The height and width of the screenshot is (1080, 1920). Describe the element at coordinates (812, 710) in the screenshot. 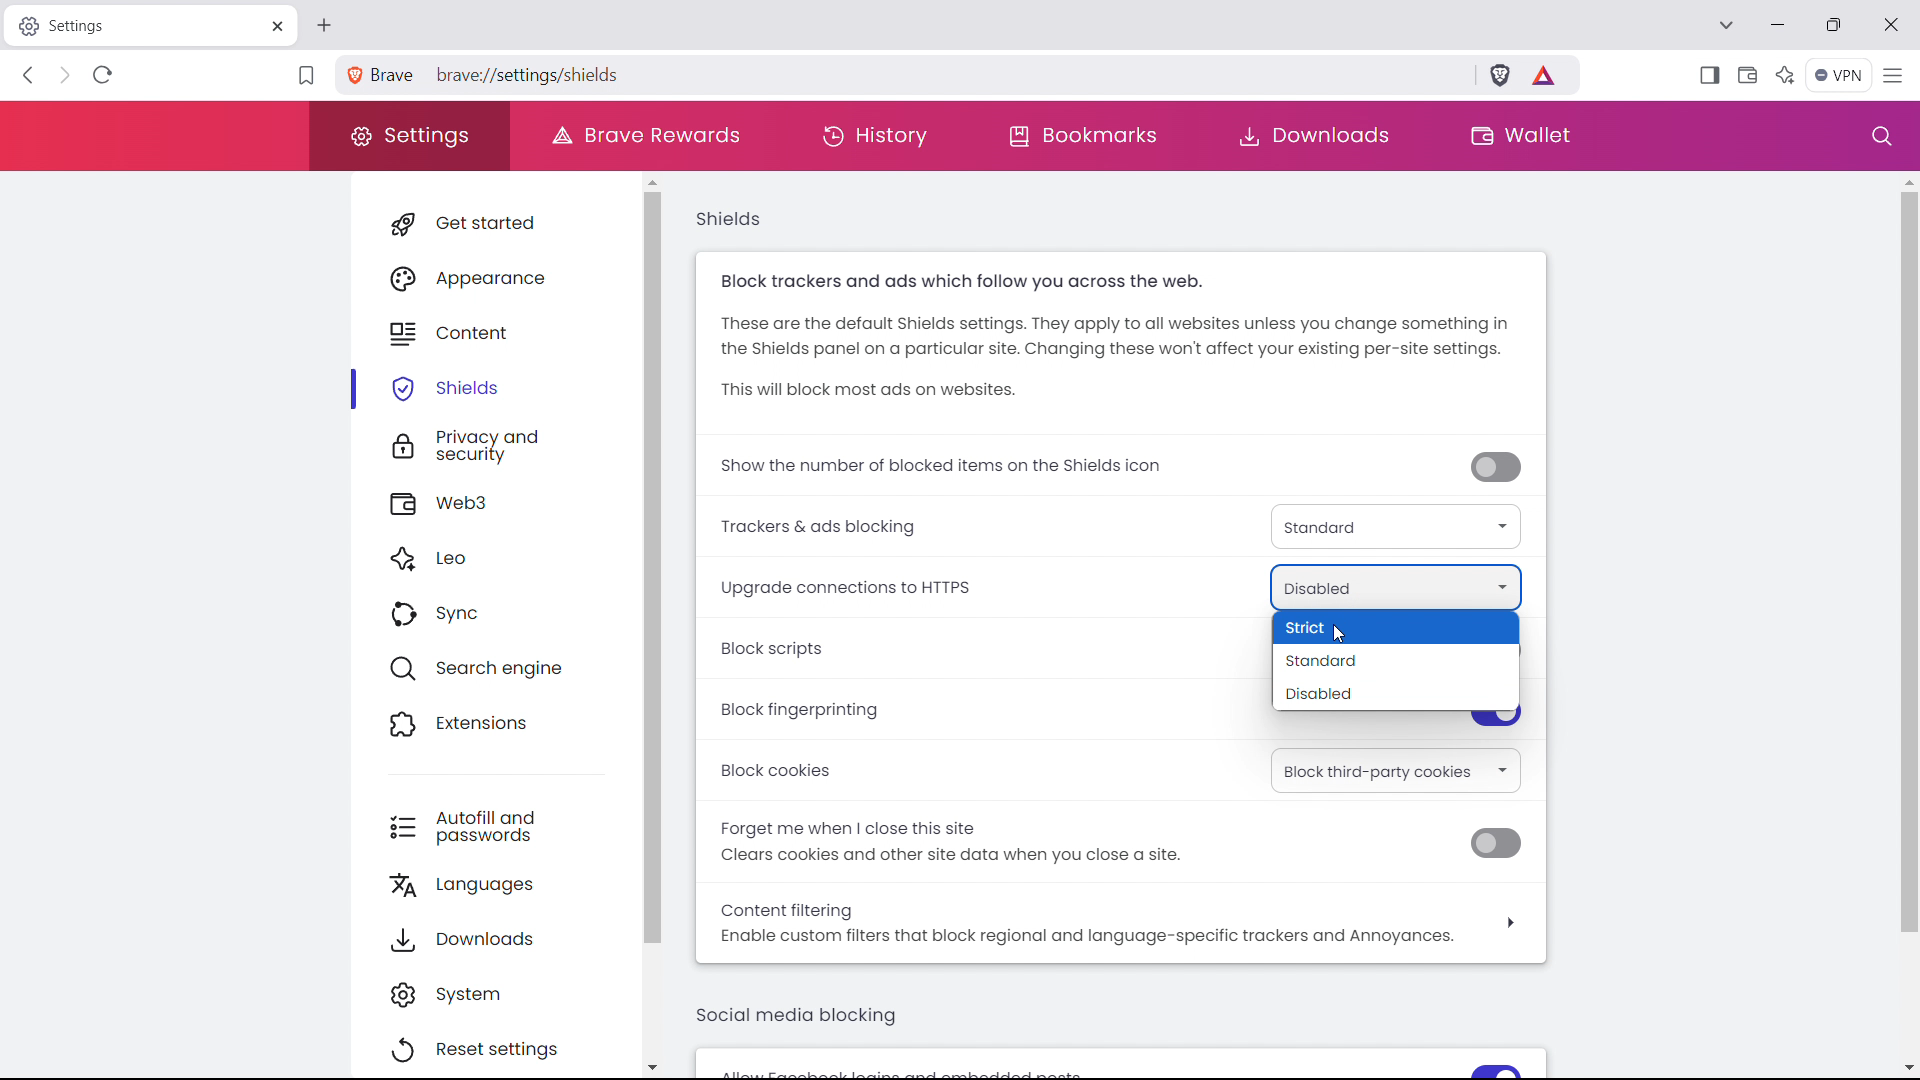

I see `block fingerprinting` at that location.